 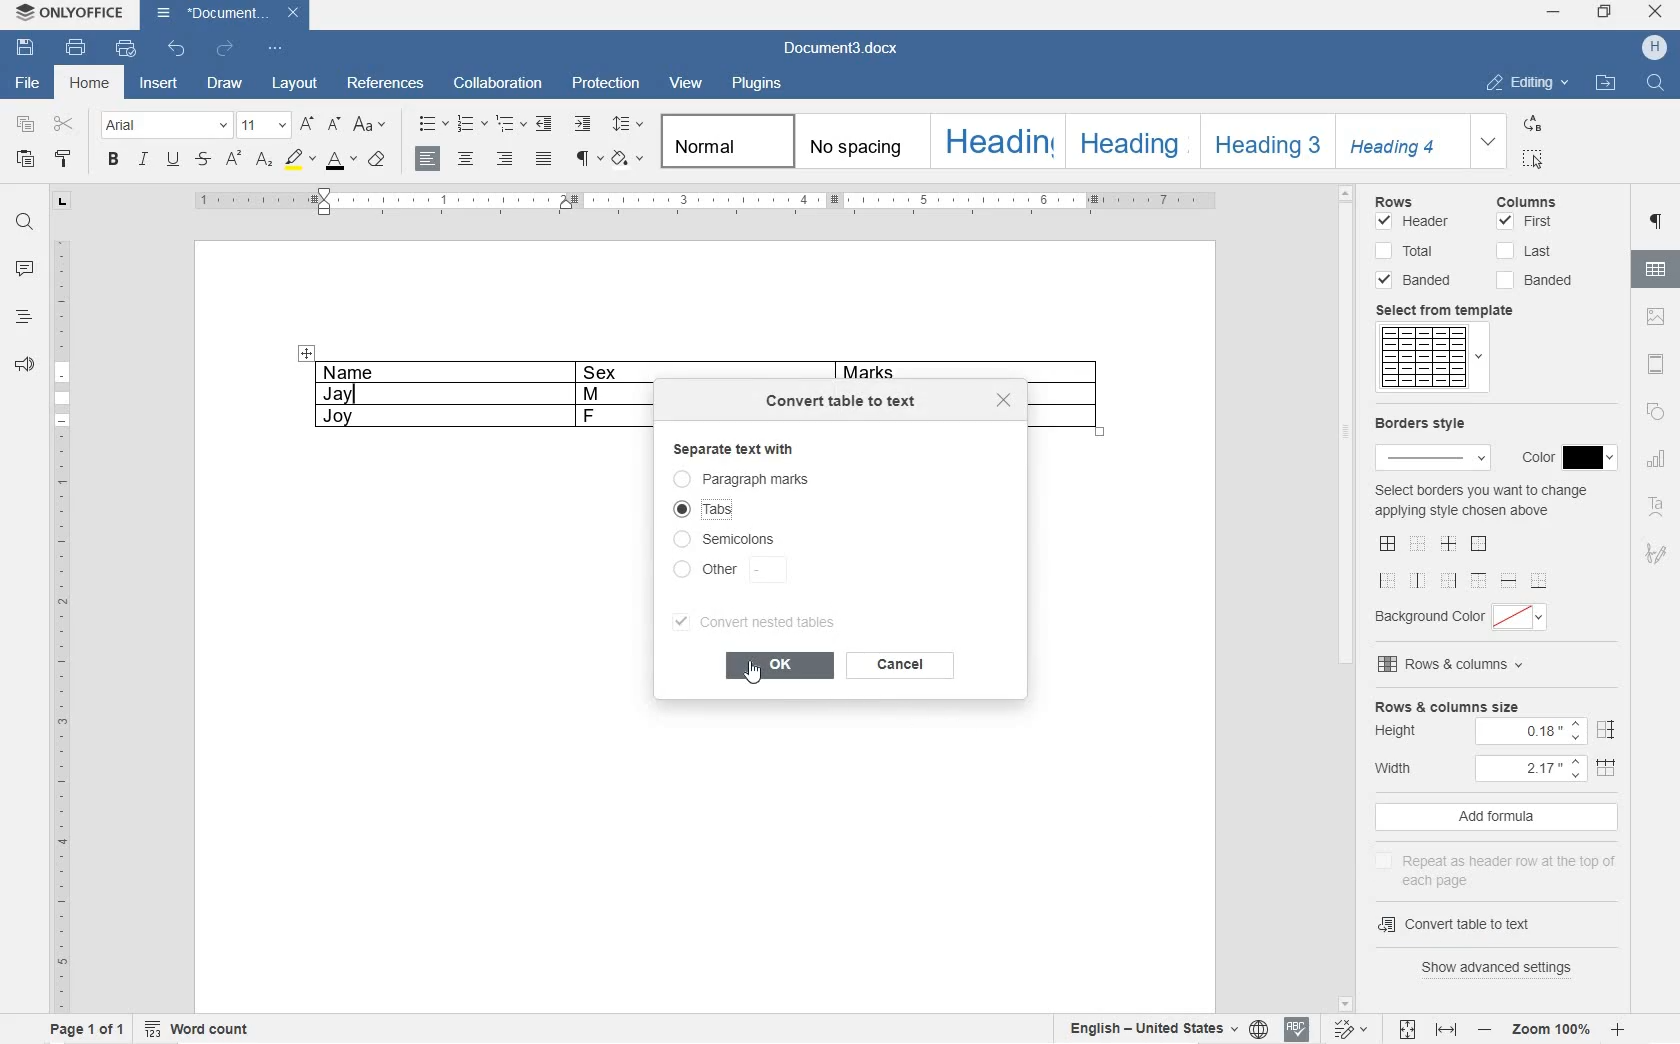 What do you see at coordinates (1454, 309) in the screenshot?
I see `select from template` at bounding box center [1454, 309].